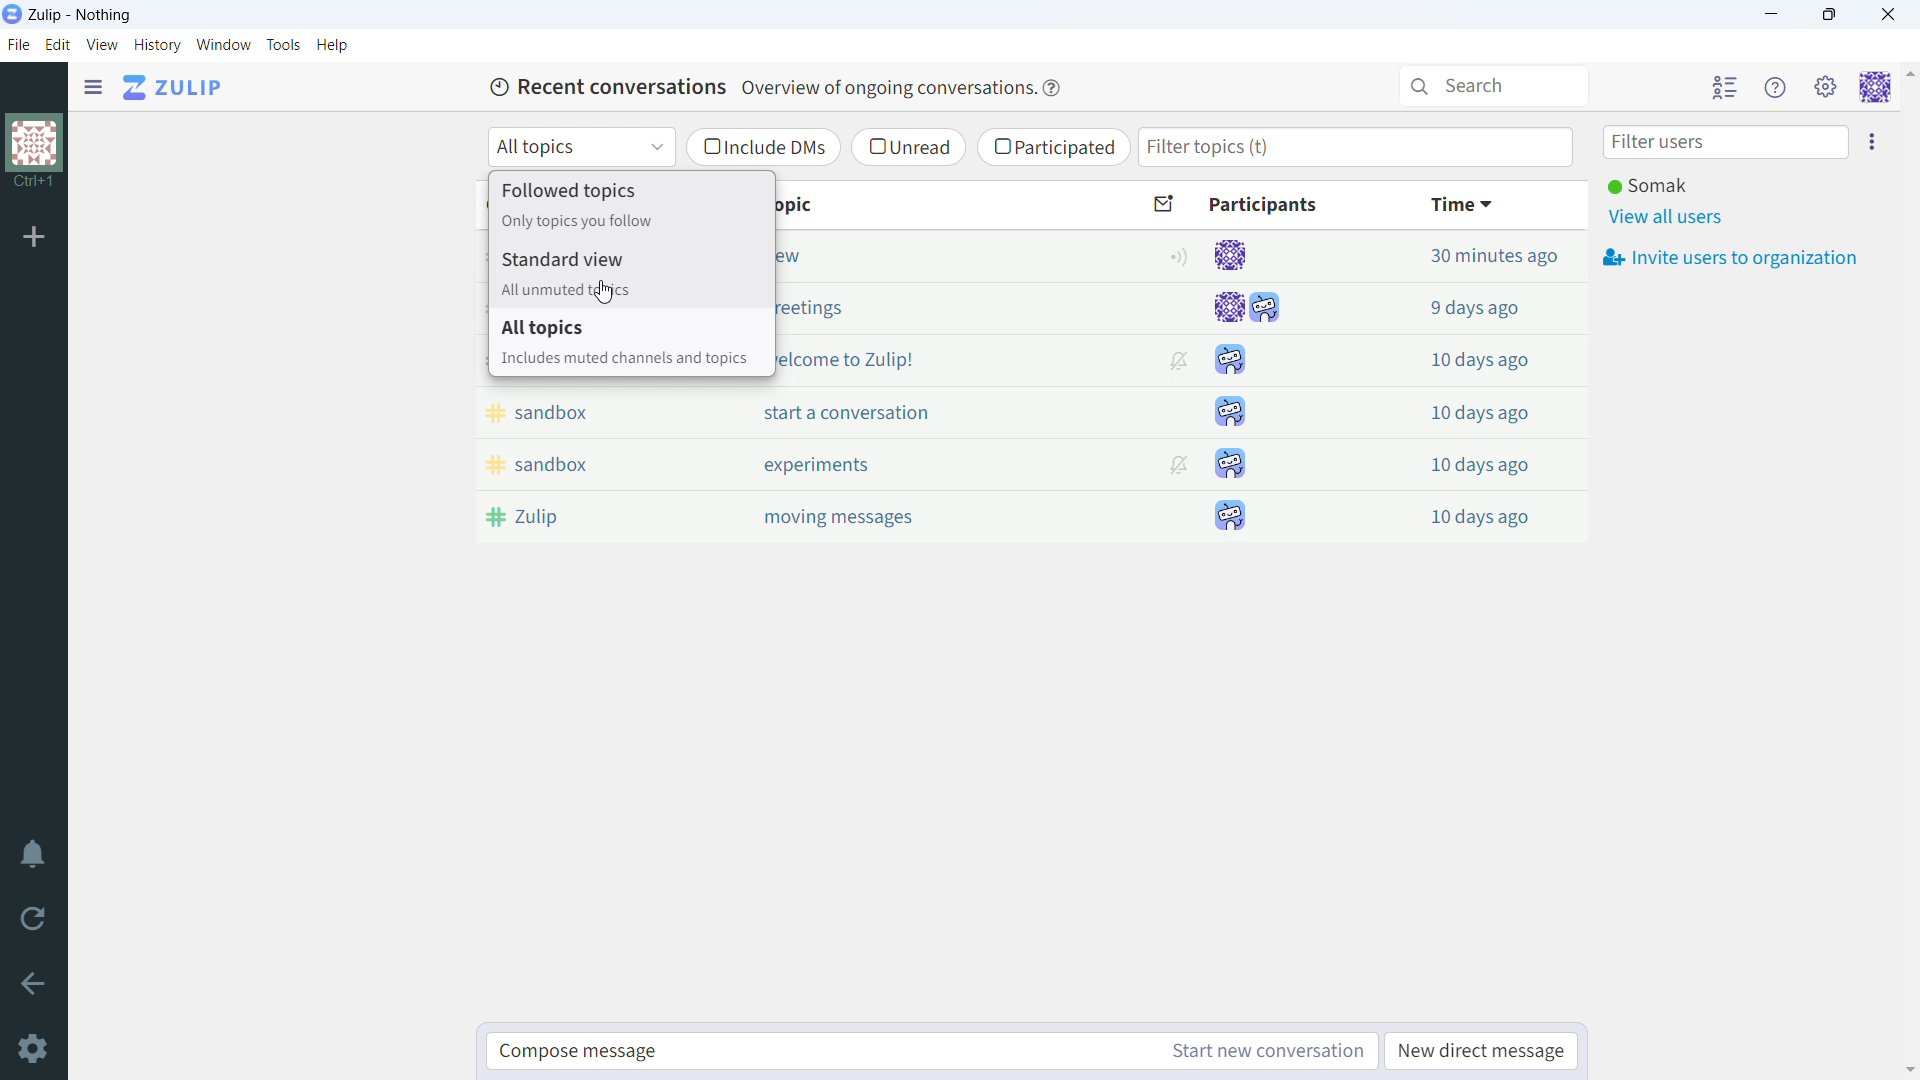 The height and width of the screenshot is (1080, 1920). Describe the element at coordinates (1826, 86) in the screenshot. I see `main menu` at that location.